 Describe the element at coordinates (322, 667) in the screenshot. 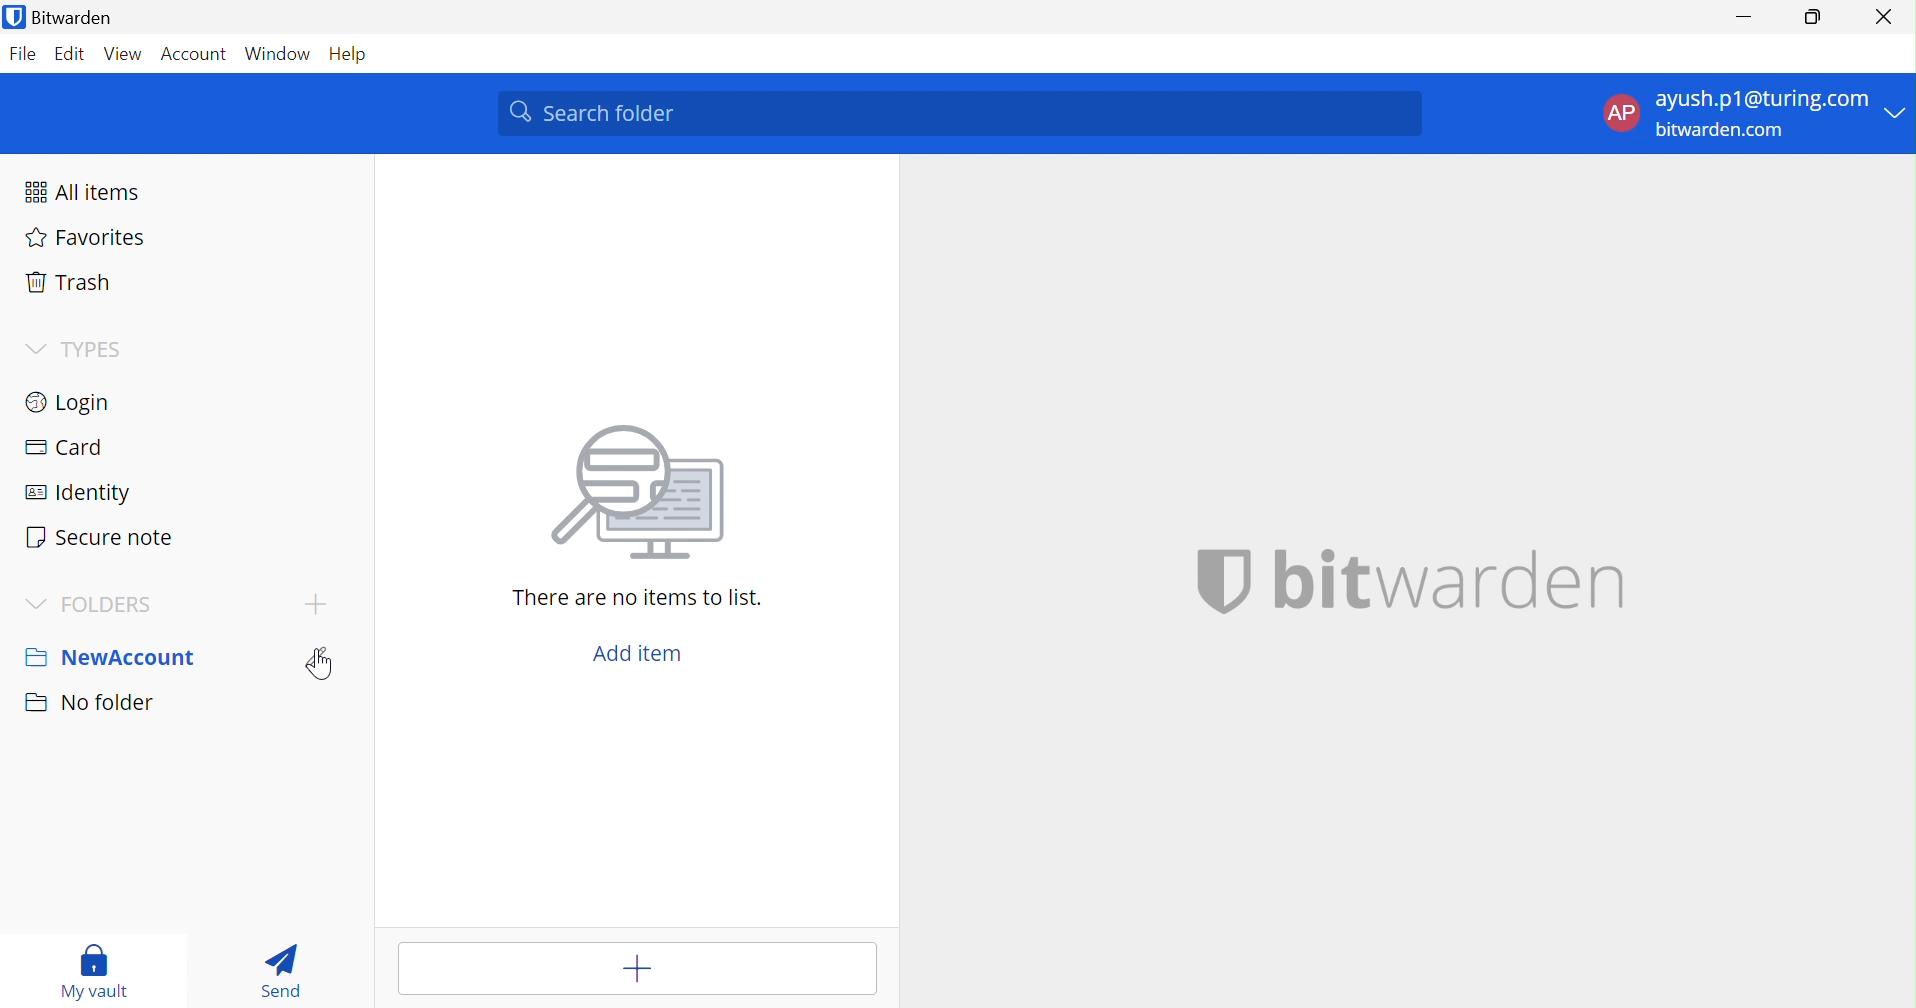

I see `cursor` at that location.